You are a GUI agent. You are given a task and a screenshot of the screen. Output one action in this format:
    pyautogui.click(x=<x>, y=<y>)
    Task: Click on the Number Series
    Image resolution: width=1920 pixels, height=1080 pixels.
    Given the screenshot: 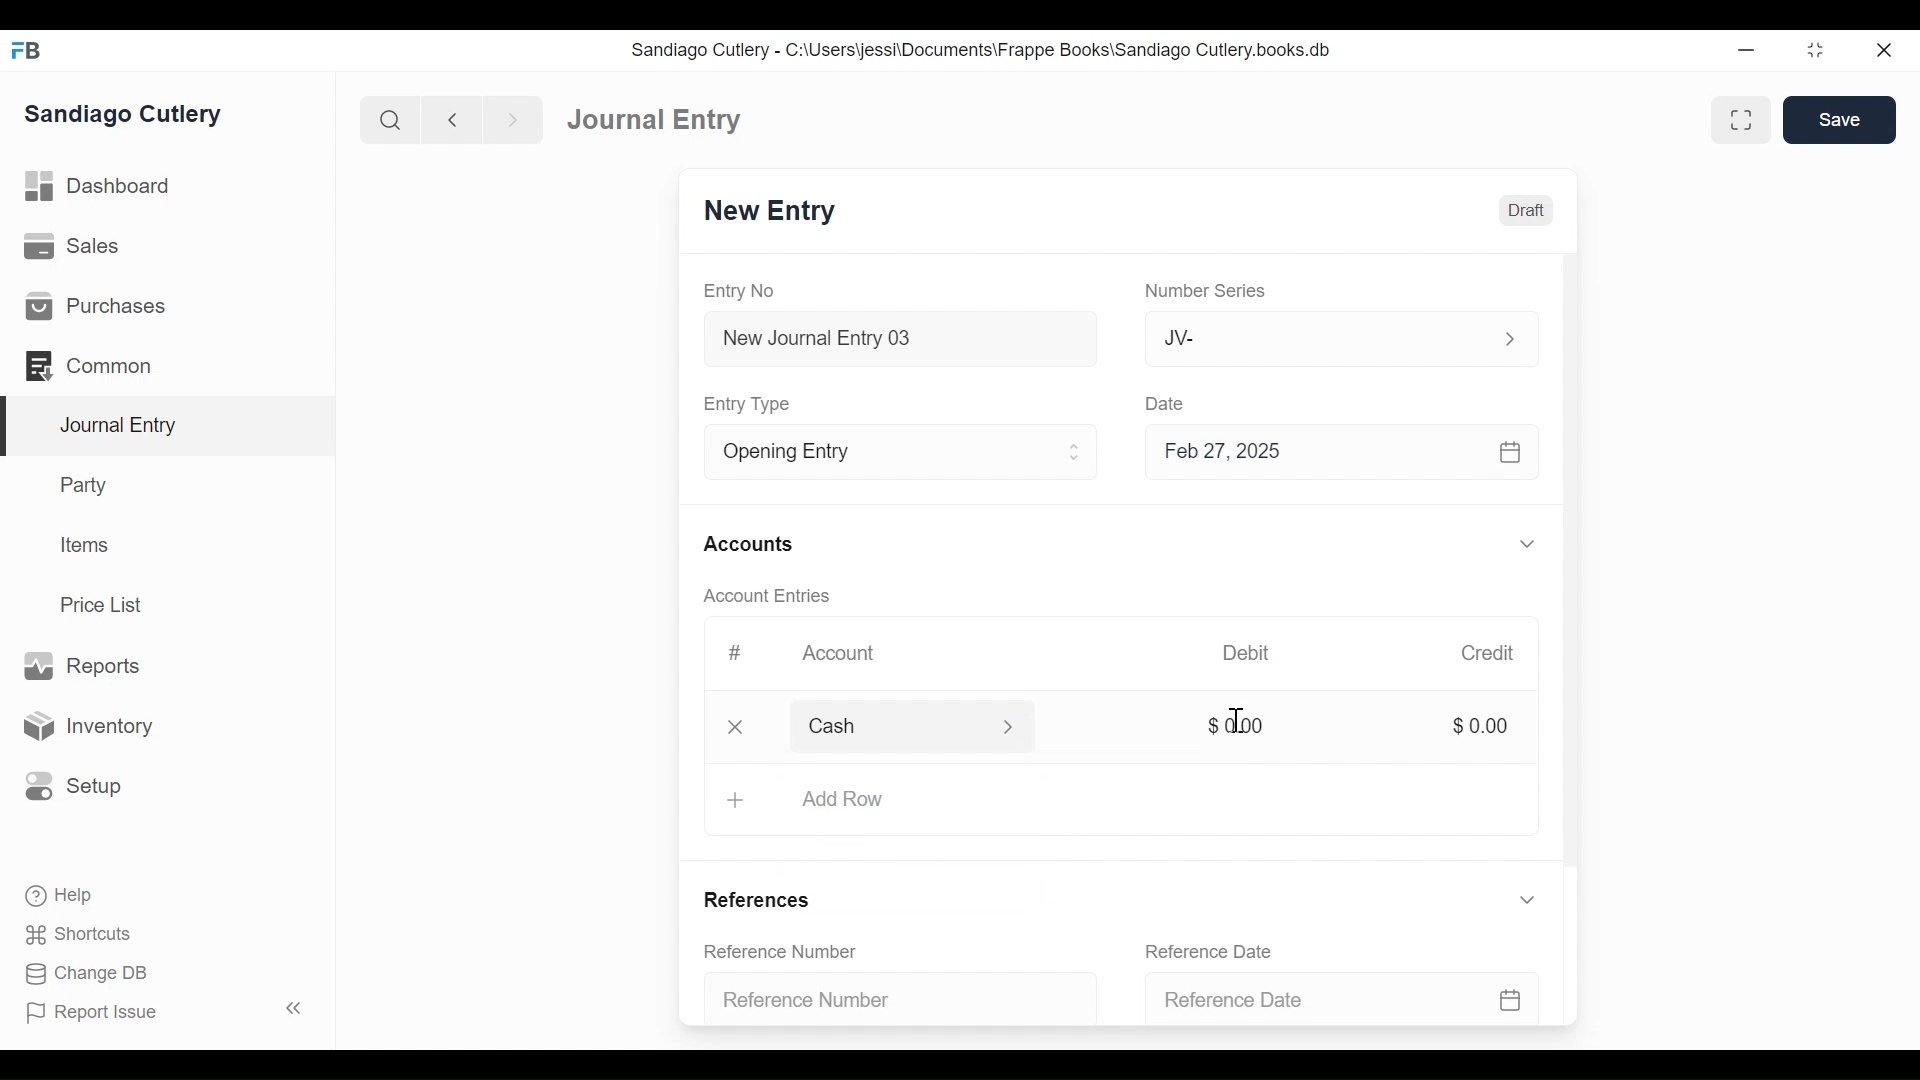 What is the action you would take?
    pyautogui.click(x=1203, y=292)
    